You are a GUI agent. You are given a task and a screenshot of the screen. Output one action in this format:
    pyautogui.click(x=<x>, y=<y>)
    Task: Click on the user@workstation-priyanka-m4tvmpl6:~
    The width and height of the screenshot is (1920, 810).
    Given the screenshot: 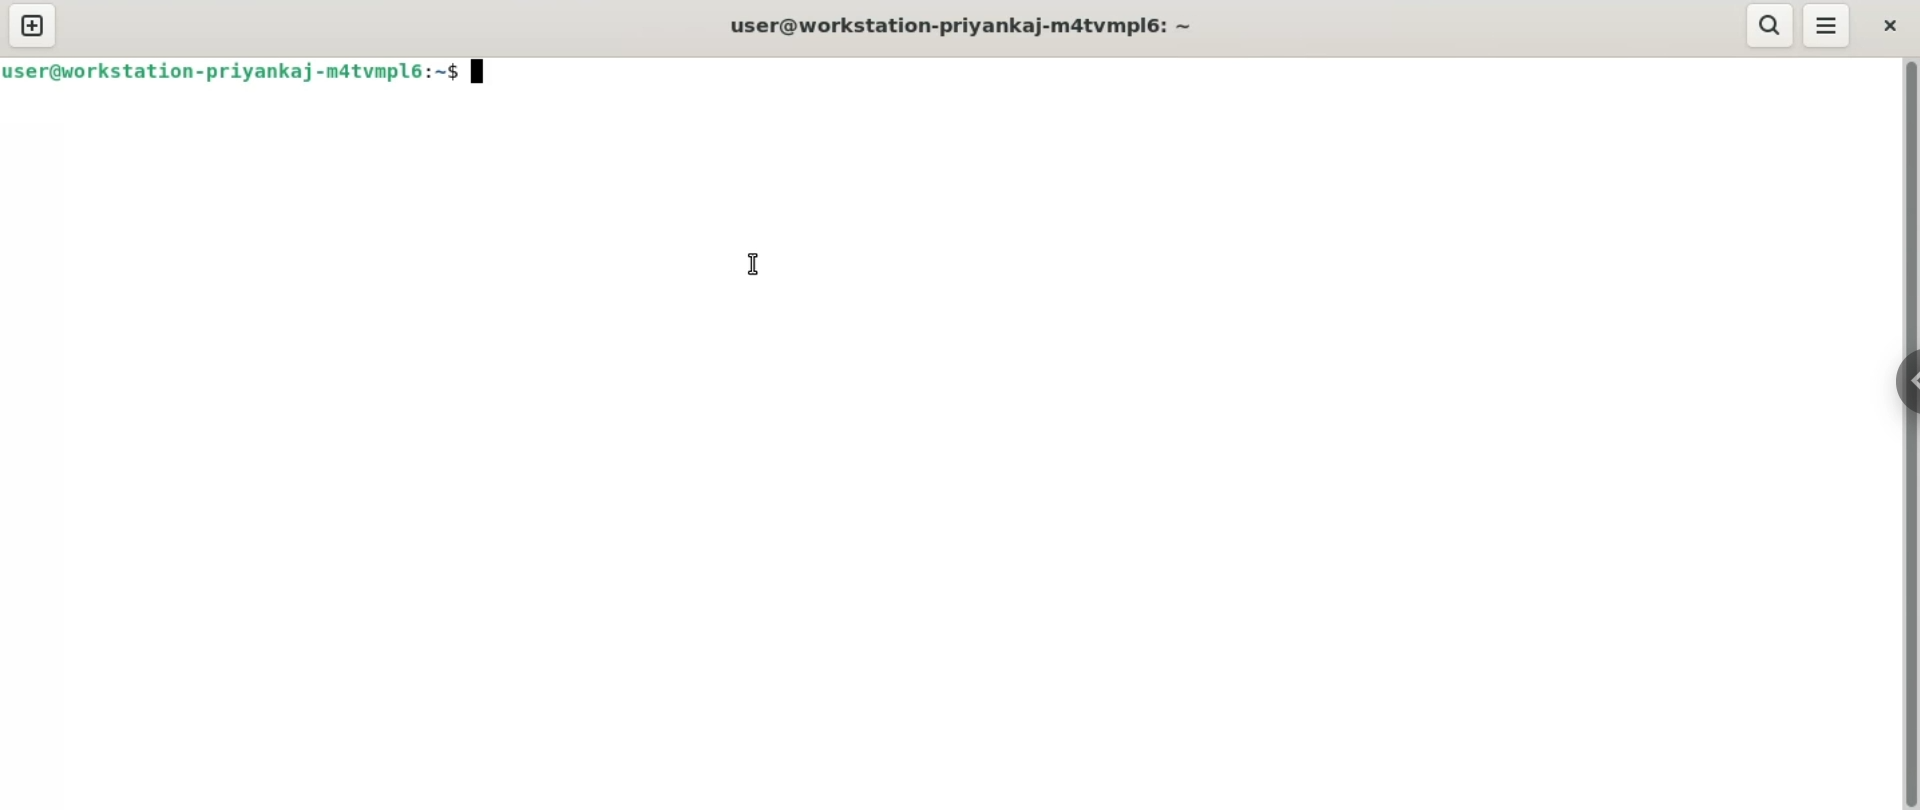 What is the action you would take?
    pyautogui.click(x=968, y=28)
    